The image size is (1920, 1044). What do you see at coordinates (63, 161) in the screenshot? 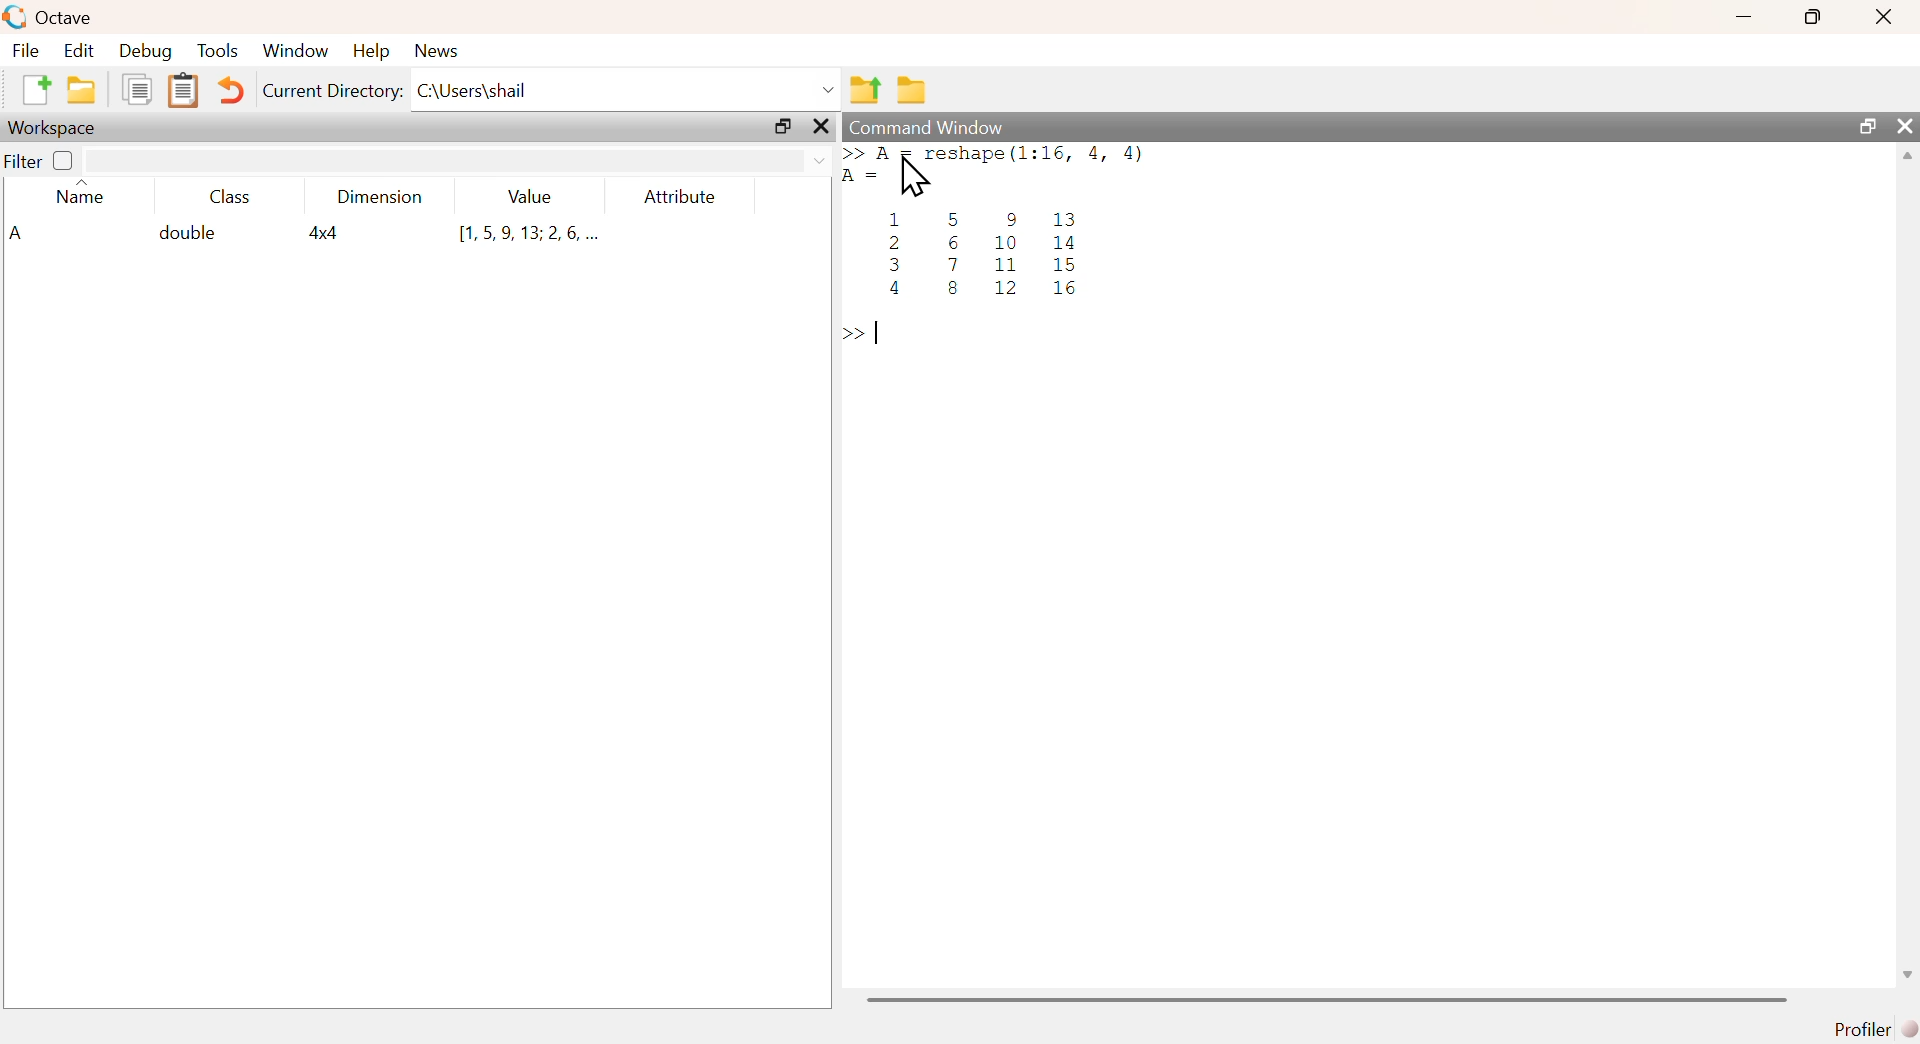
I see `off` at bounding box center [63, 161].